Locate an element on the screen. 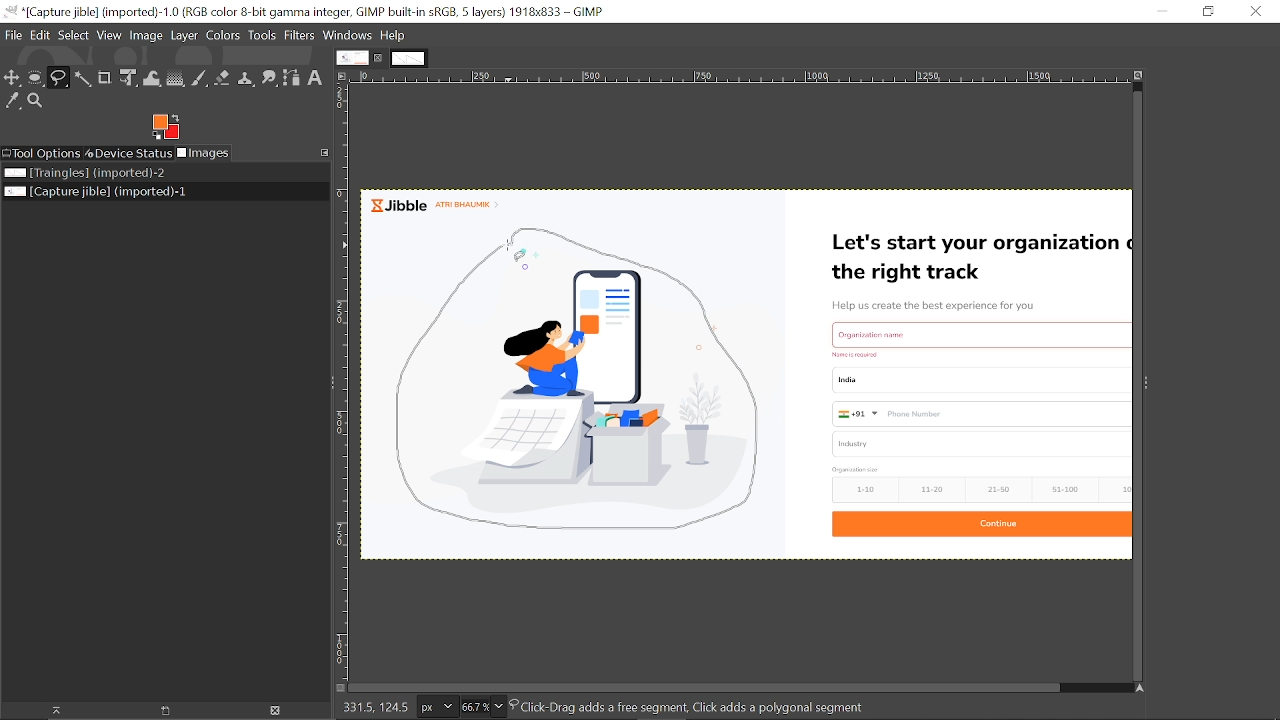  Color picker tool is located at coordinates (12, 101).